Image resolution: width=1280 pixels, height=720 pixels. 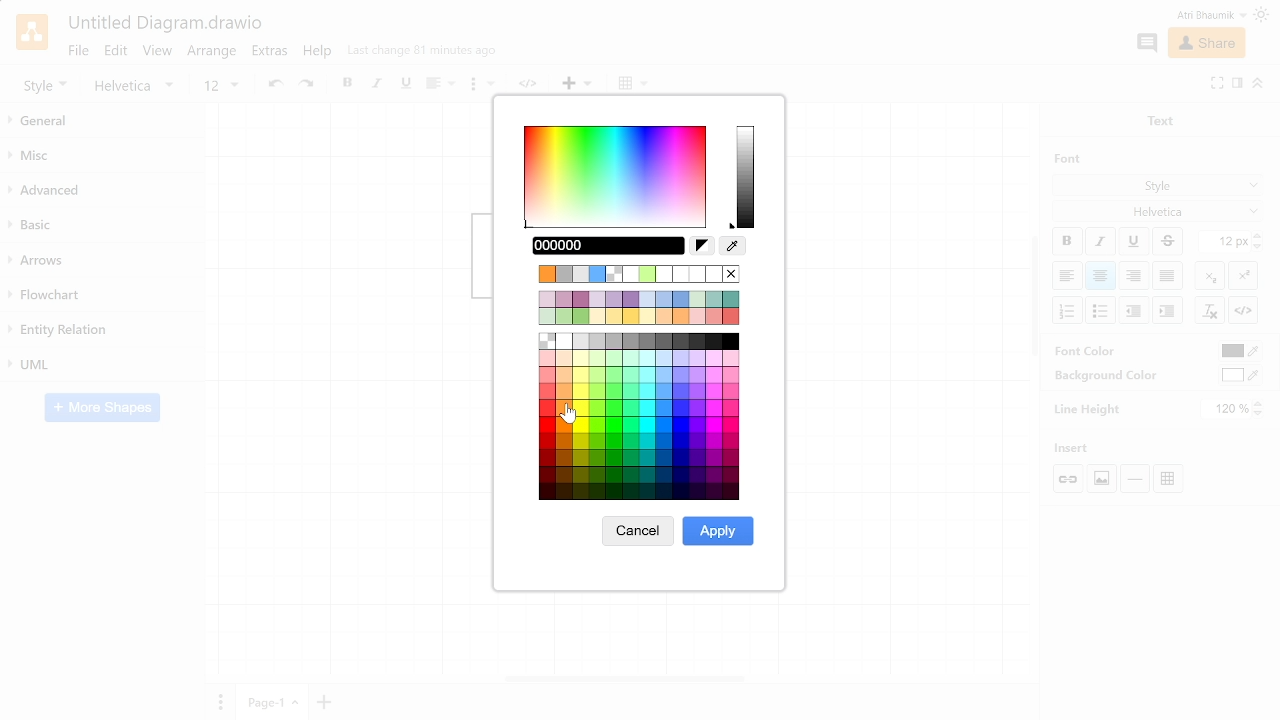 I want to click on background color, so click(x=1098, y=375).